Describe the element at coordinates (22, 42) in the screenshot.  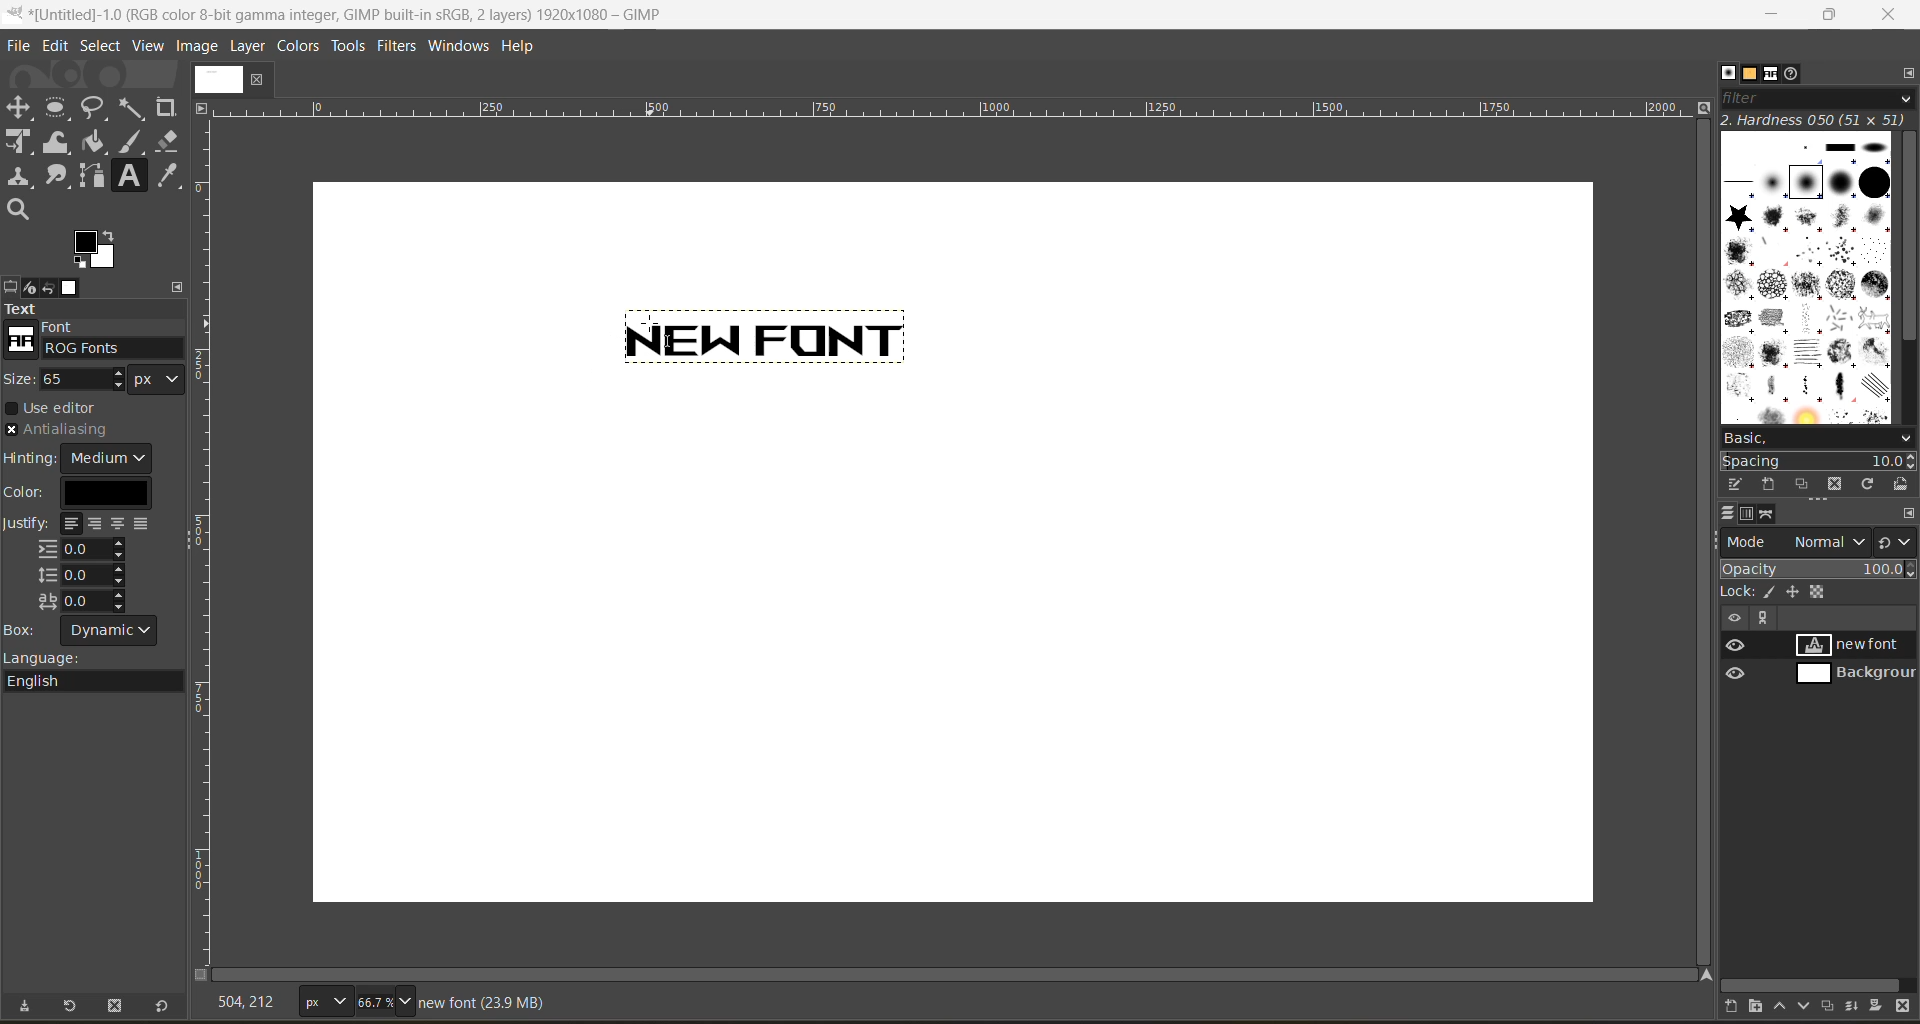
I see `file` at that location.